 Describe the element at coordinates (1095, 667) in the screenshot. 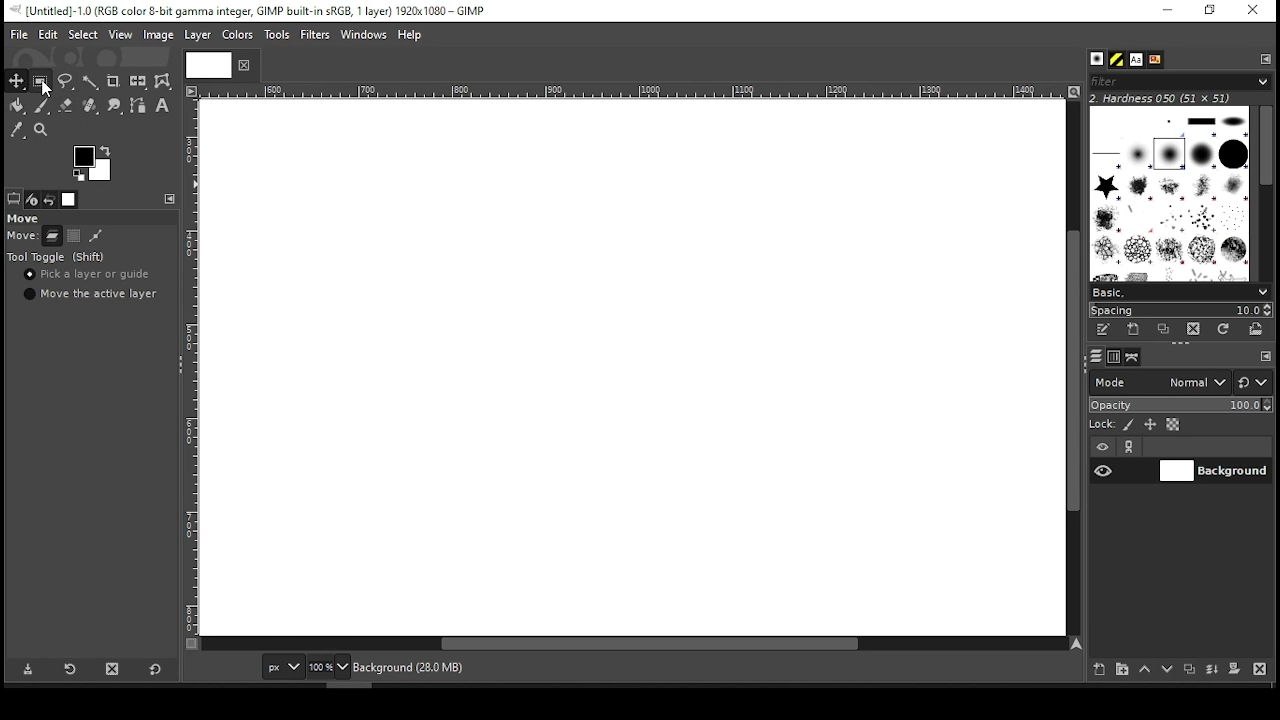

I see `new layer` at that location.